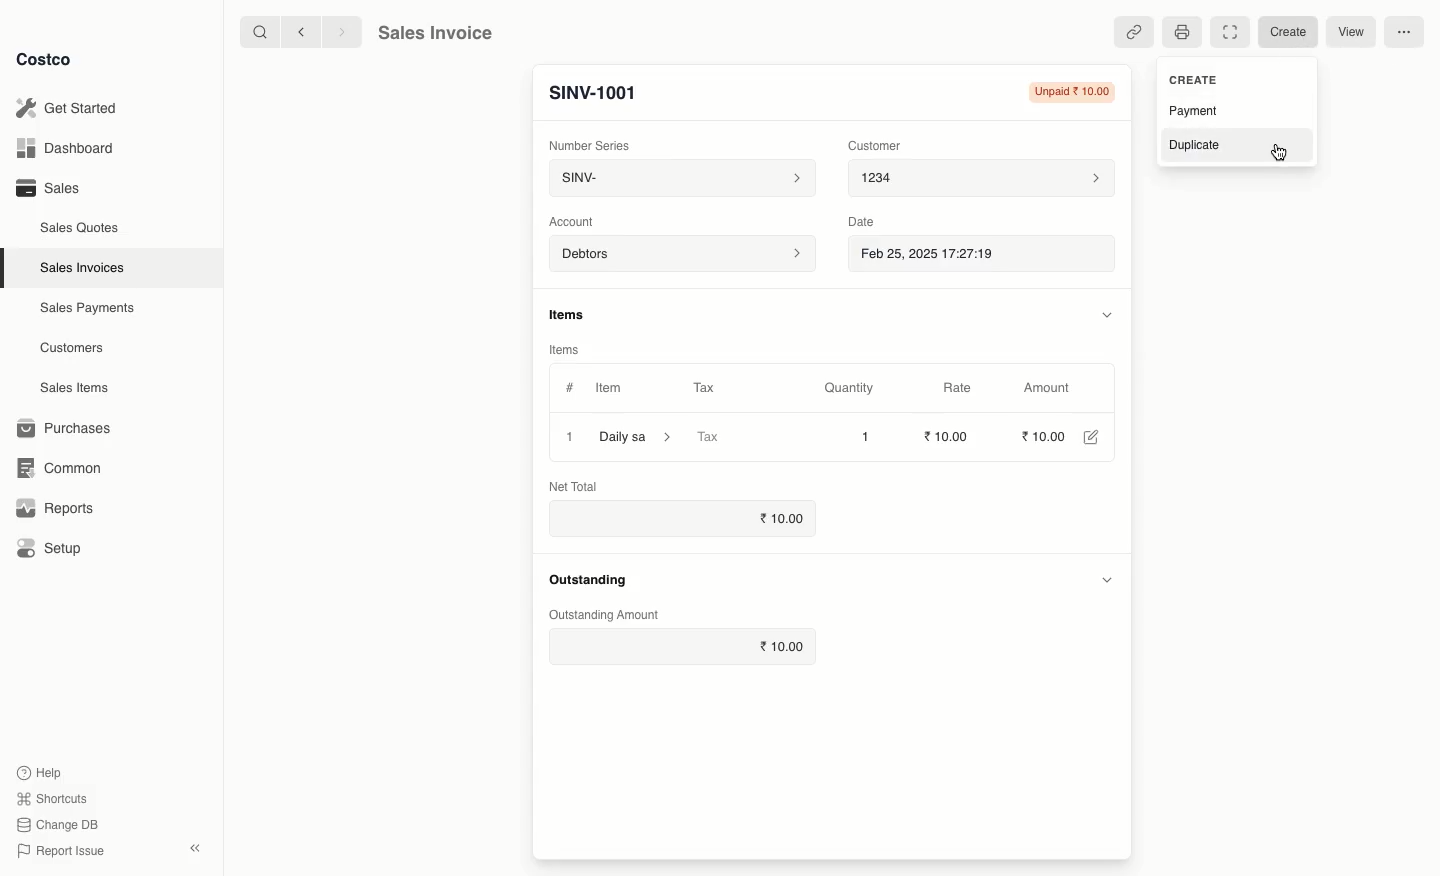 The image size is (1440, 876). What do you see at coordinates (876, 147) in the screenshot?
I see `Customer` at bounding box center [876, 147].